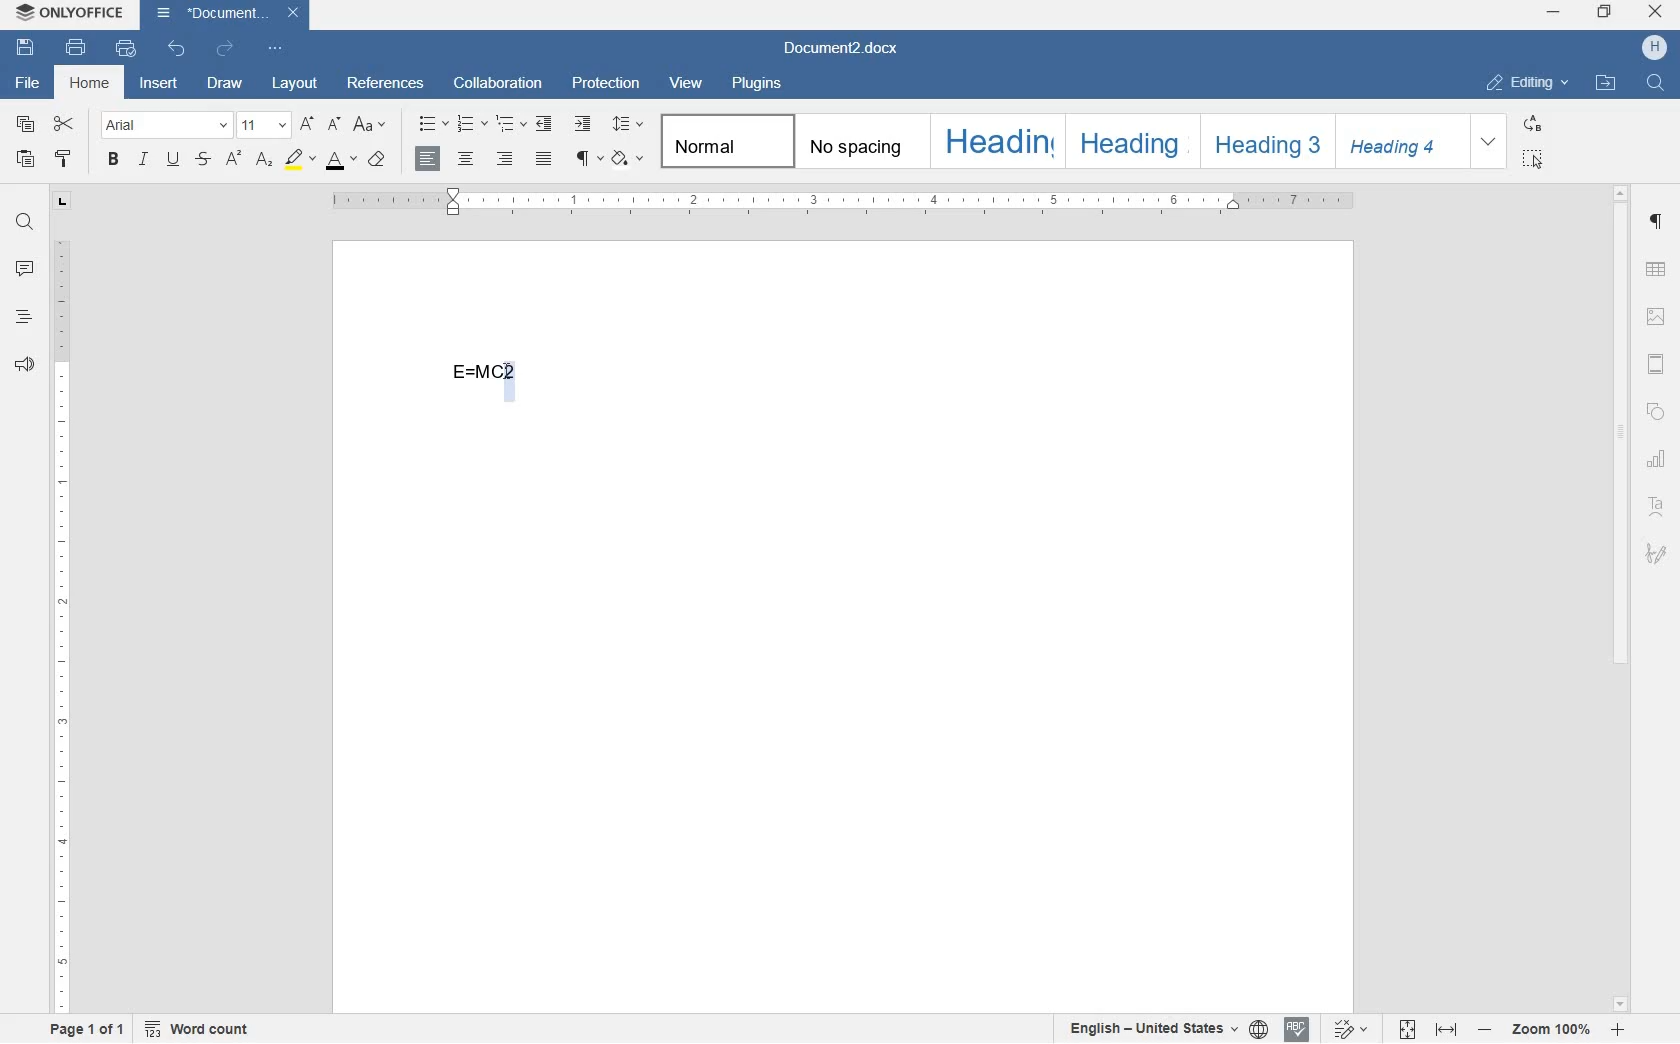 The image size is (1680, 1044). I want to click on find, so click(1653, 82).